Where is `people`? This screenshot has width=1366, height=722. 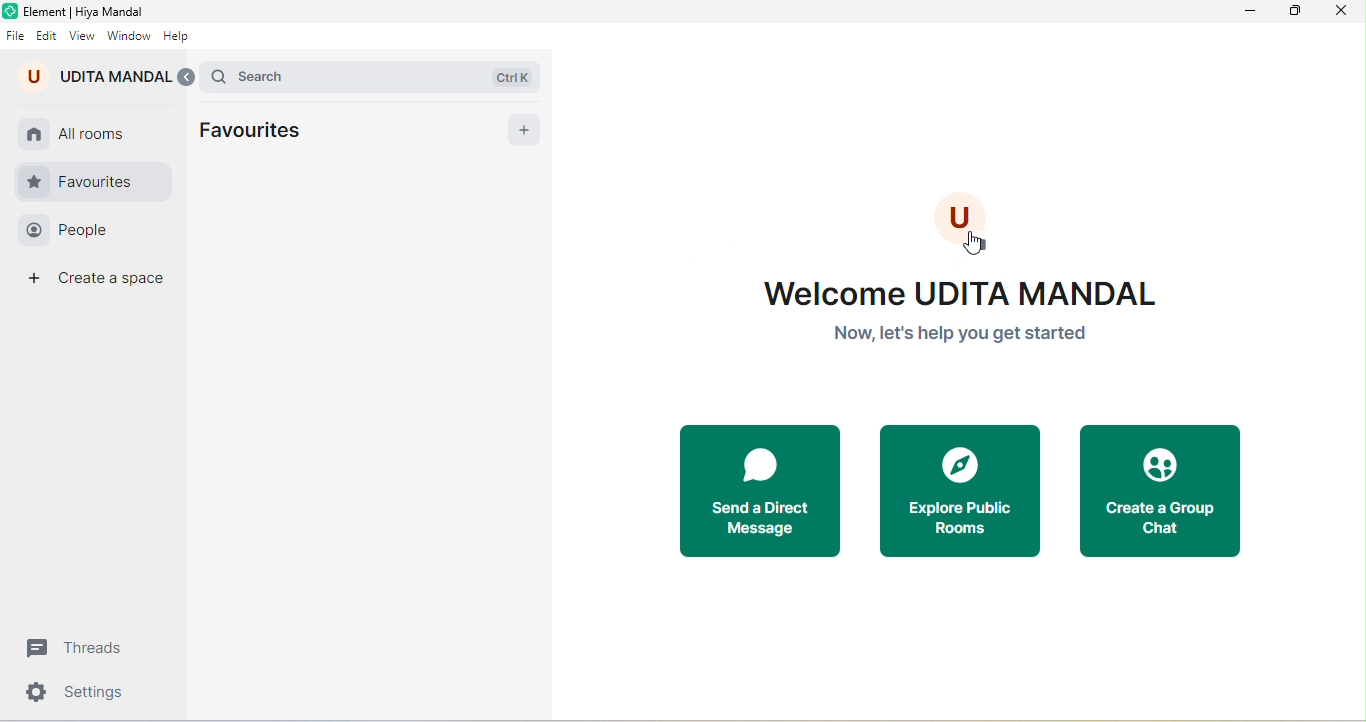
people is located at coordinates (87, 231).